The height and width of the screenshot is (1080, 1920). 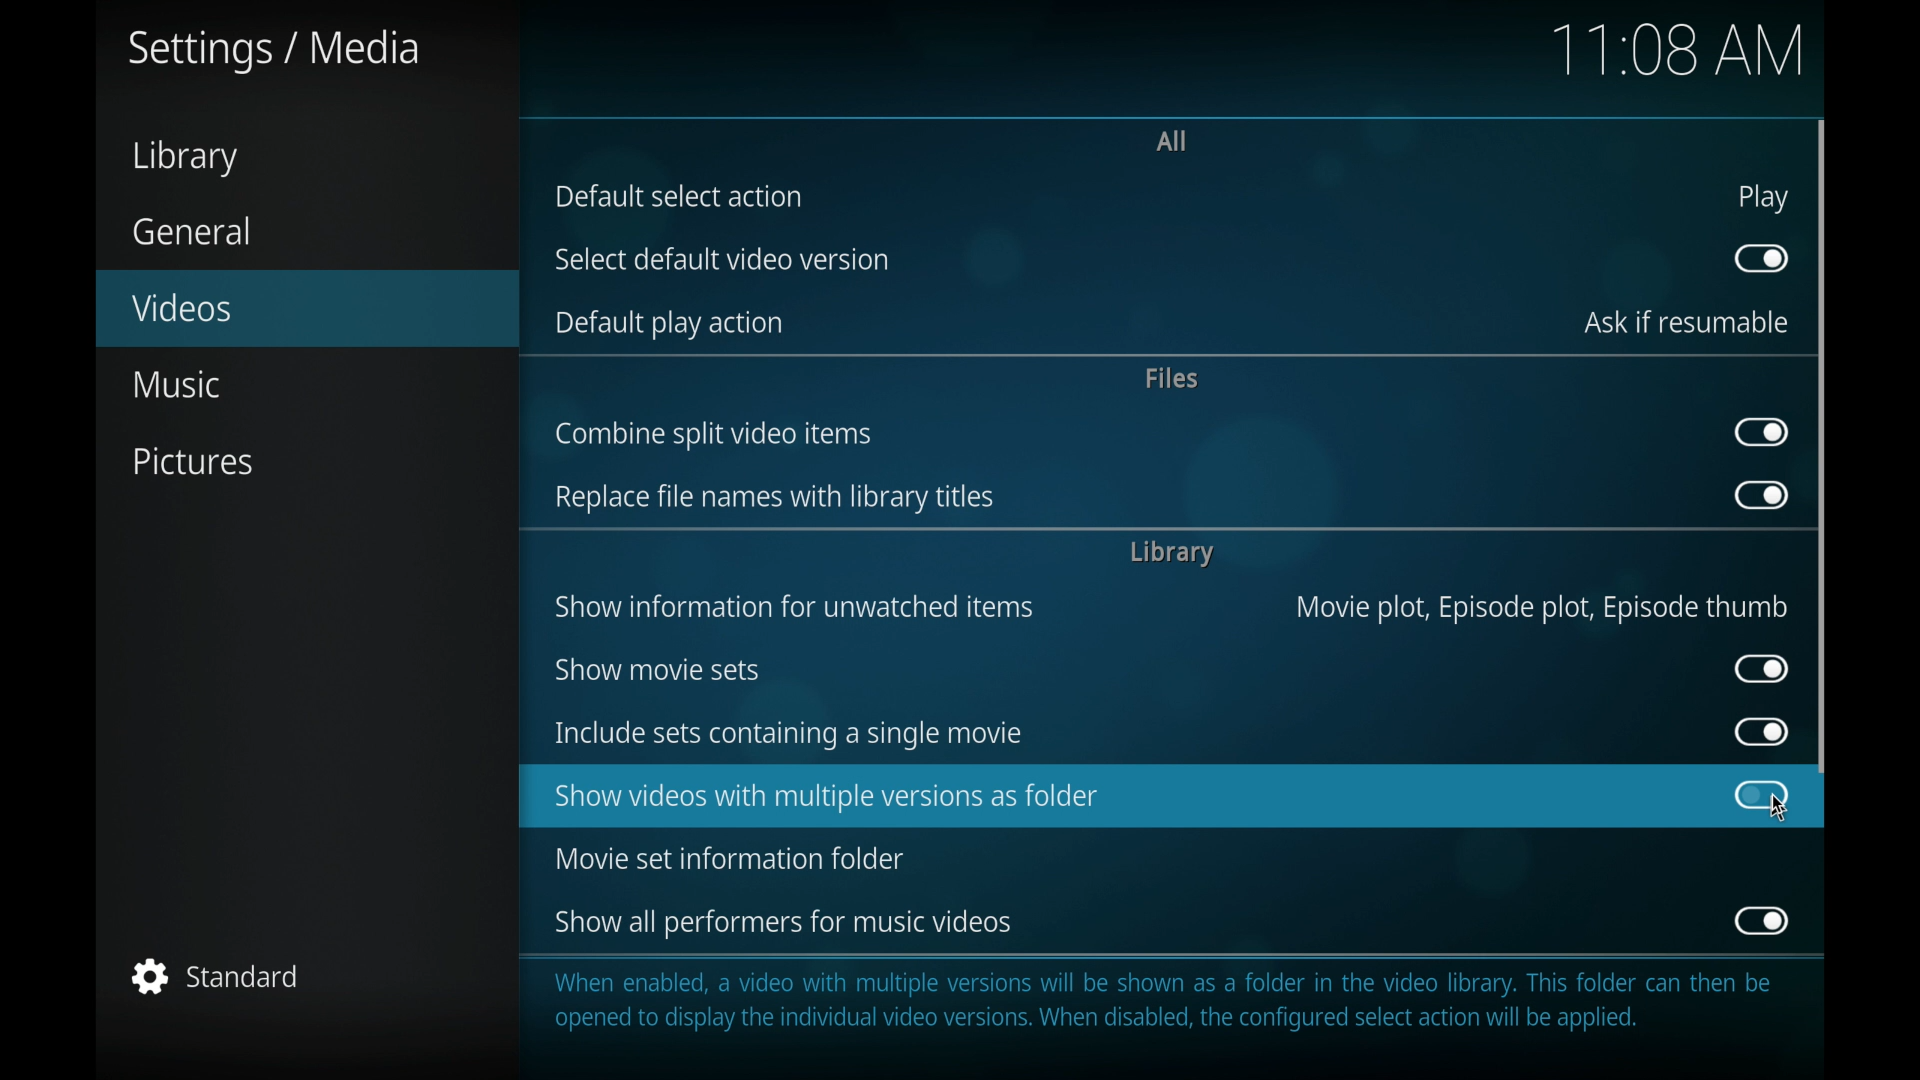 I want to click on default select action, so click(x=680, y=196).